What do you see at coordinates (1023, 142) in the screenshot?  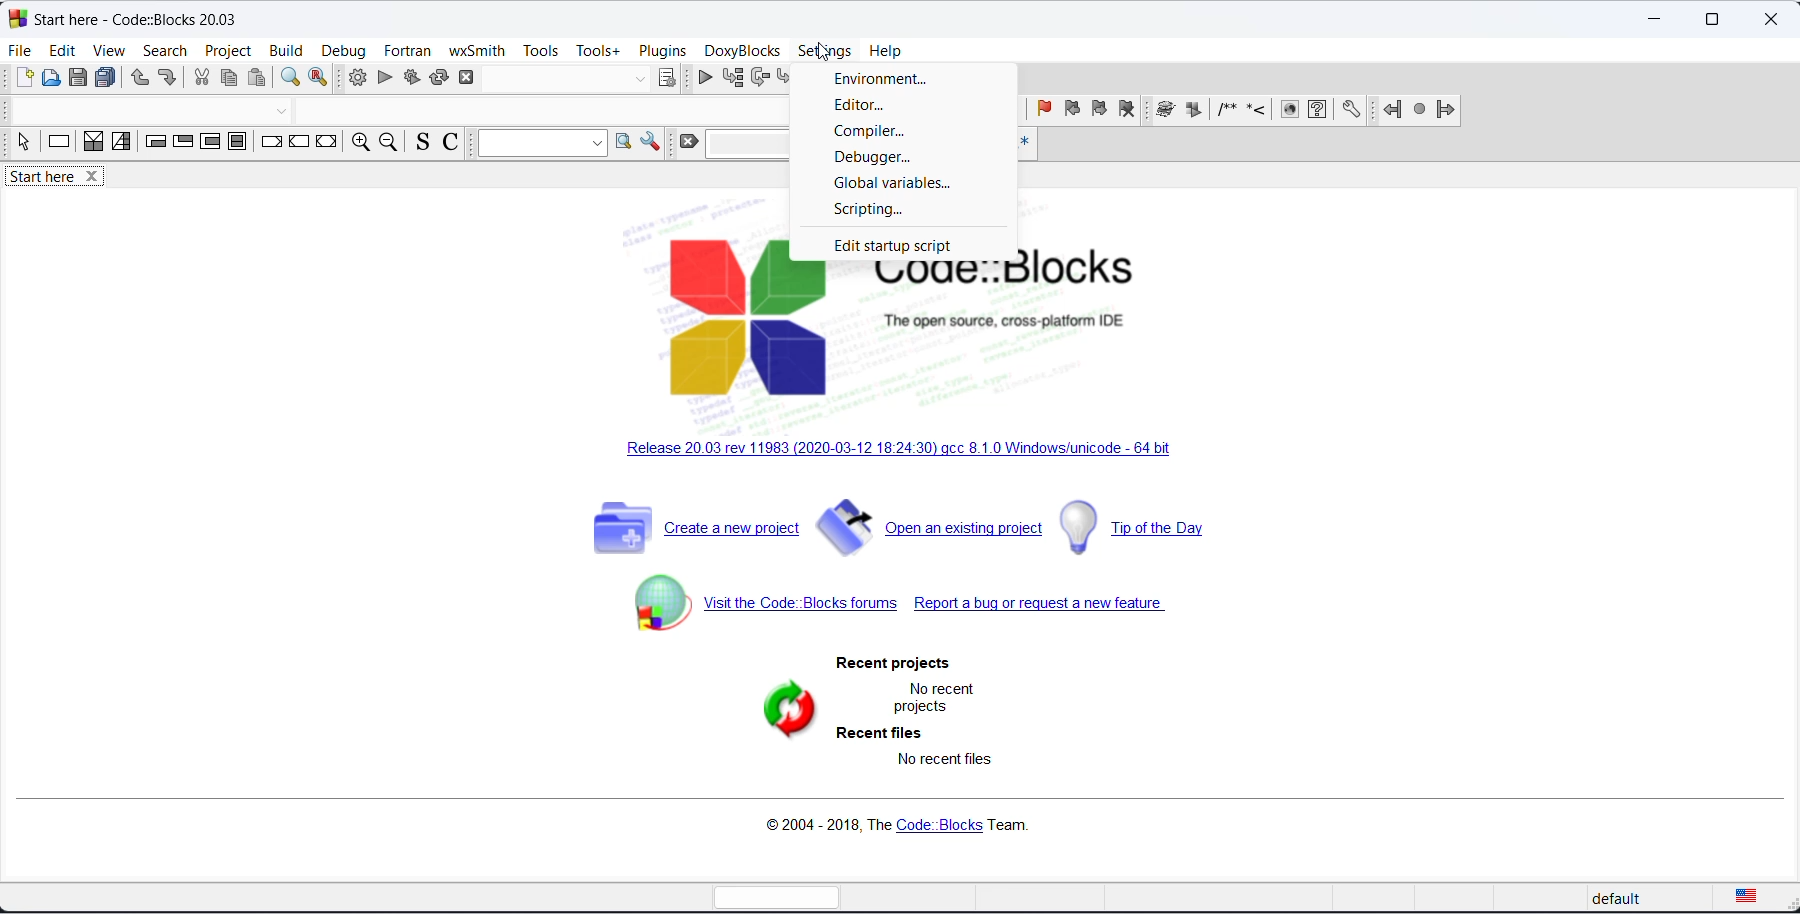 I see `use regex` at bounding box center [1023, 142].